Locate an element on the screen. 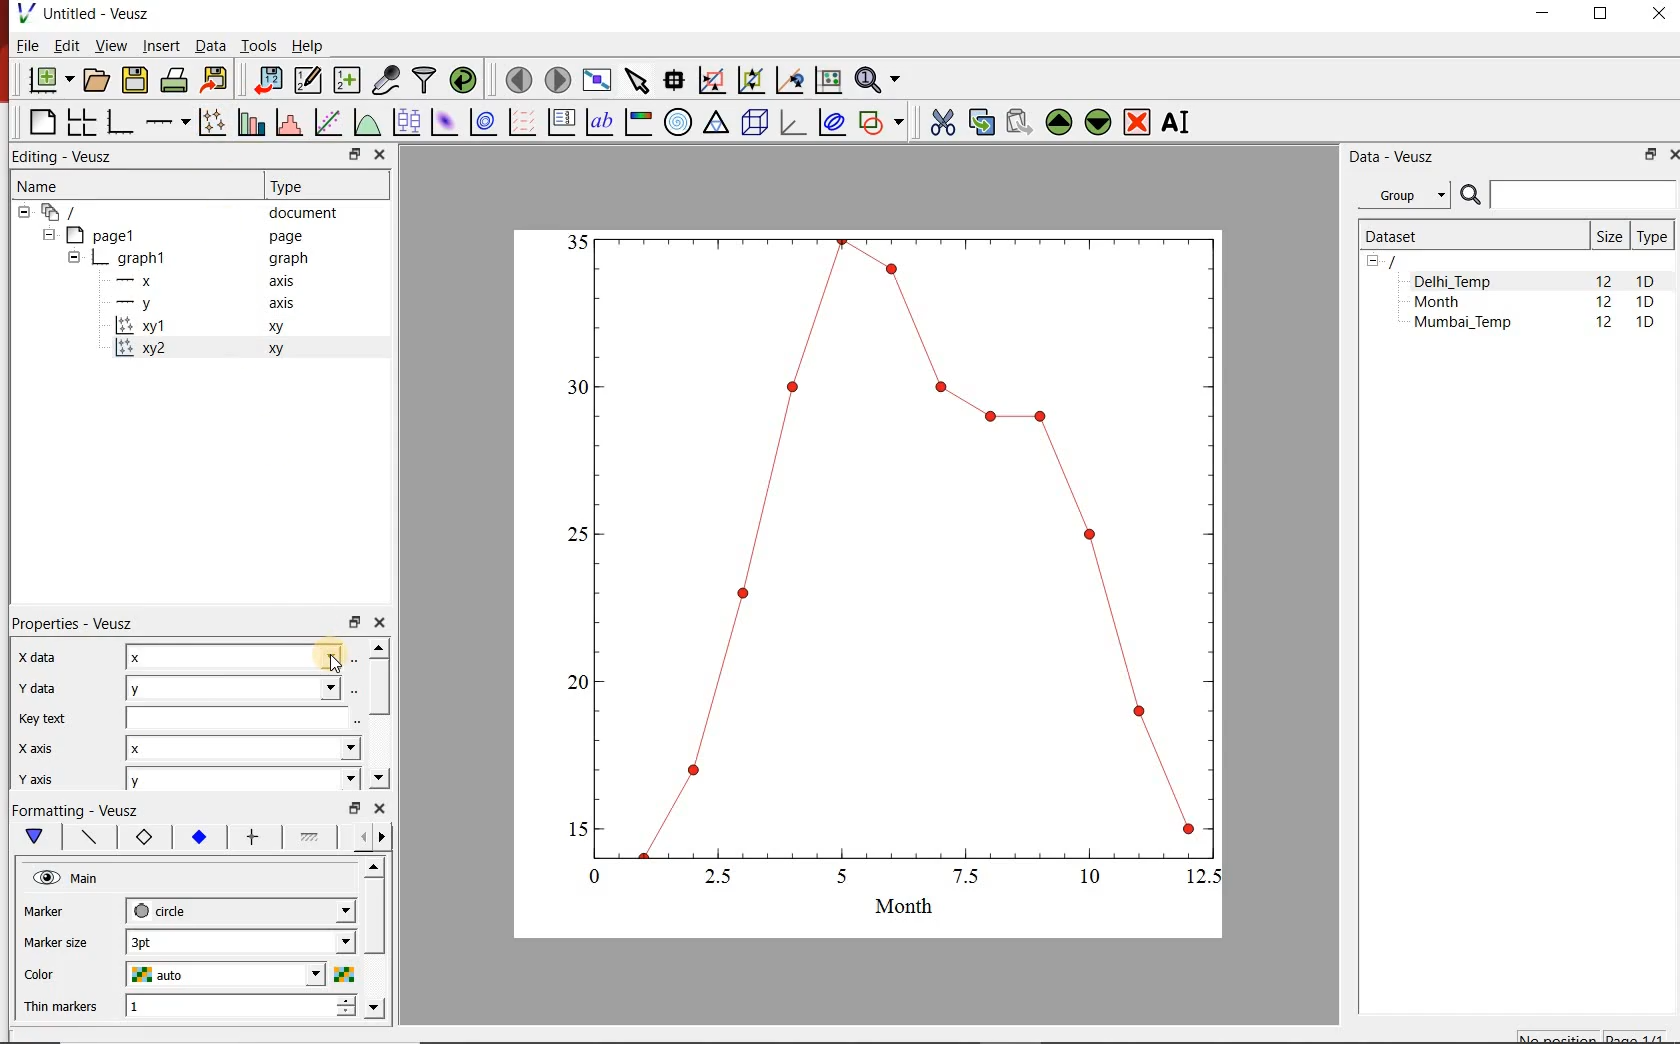  Properties - Veusz is located at coordinates (69, 624).